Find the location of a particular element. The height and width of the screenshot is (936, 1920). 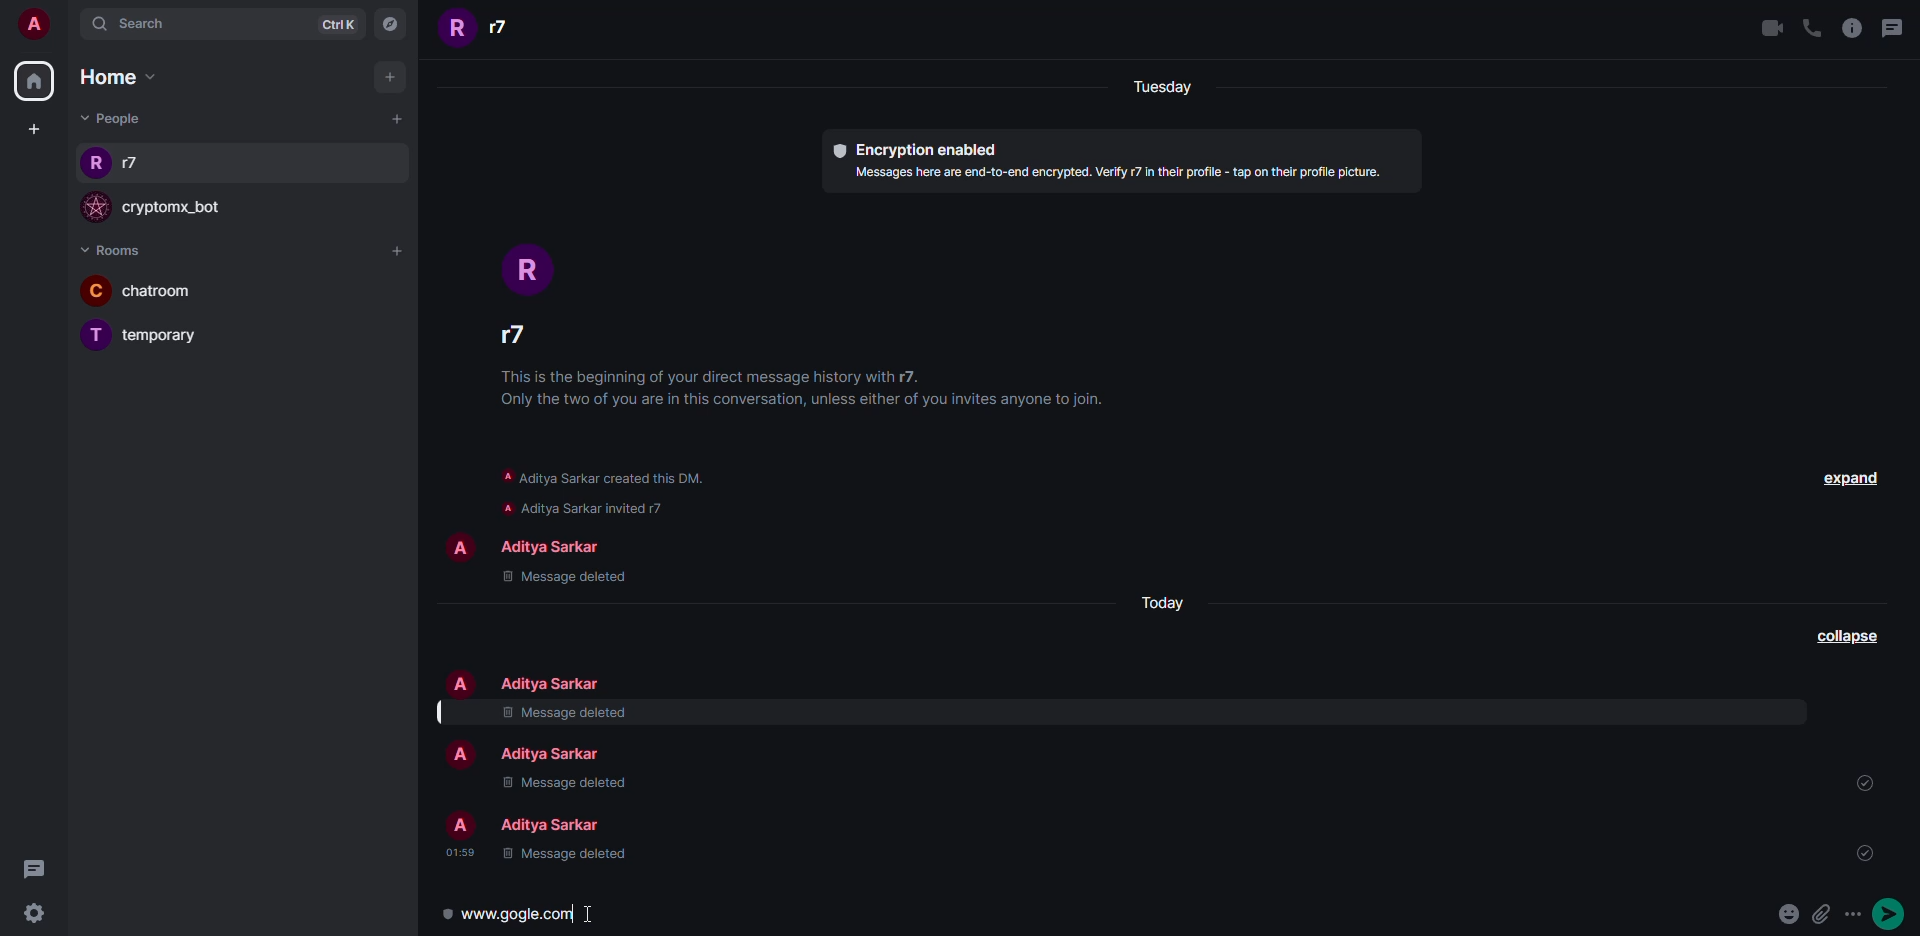

day is located at coordinates (1158, 87).